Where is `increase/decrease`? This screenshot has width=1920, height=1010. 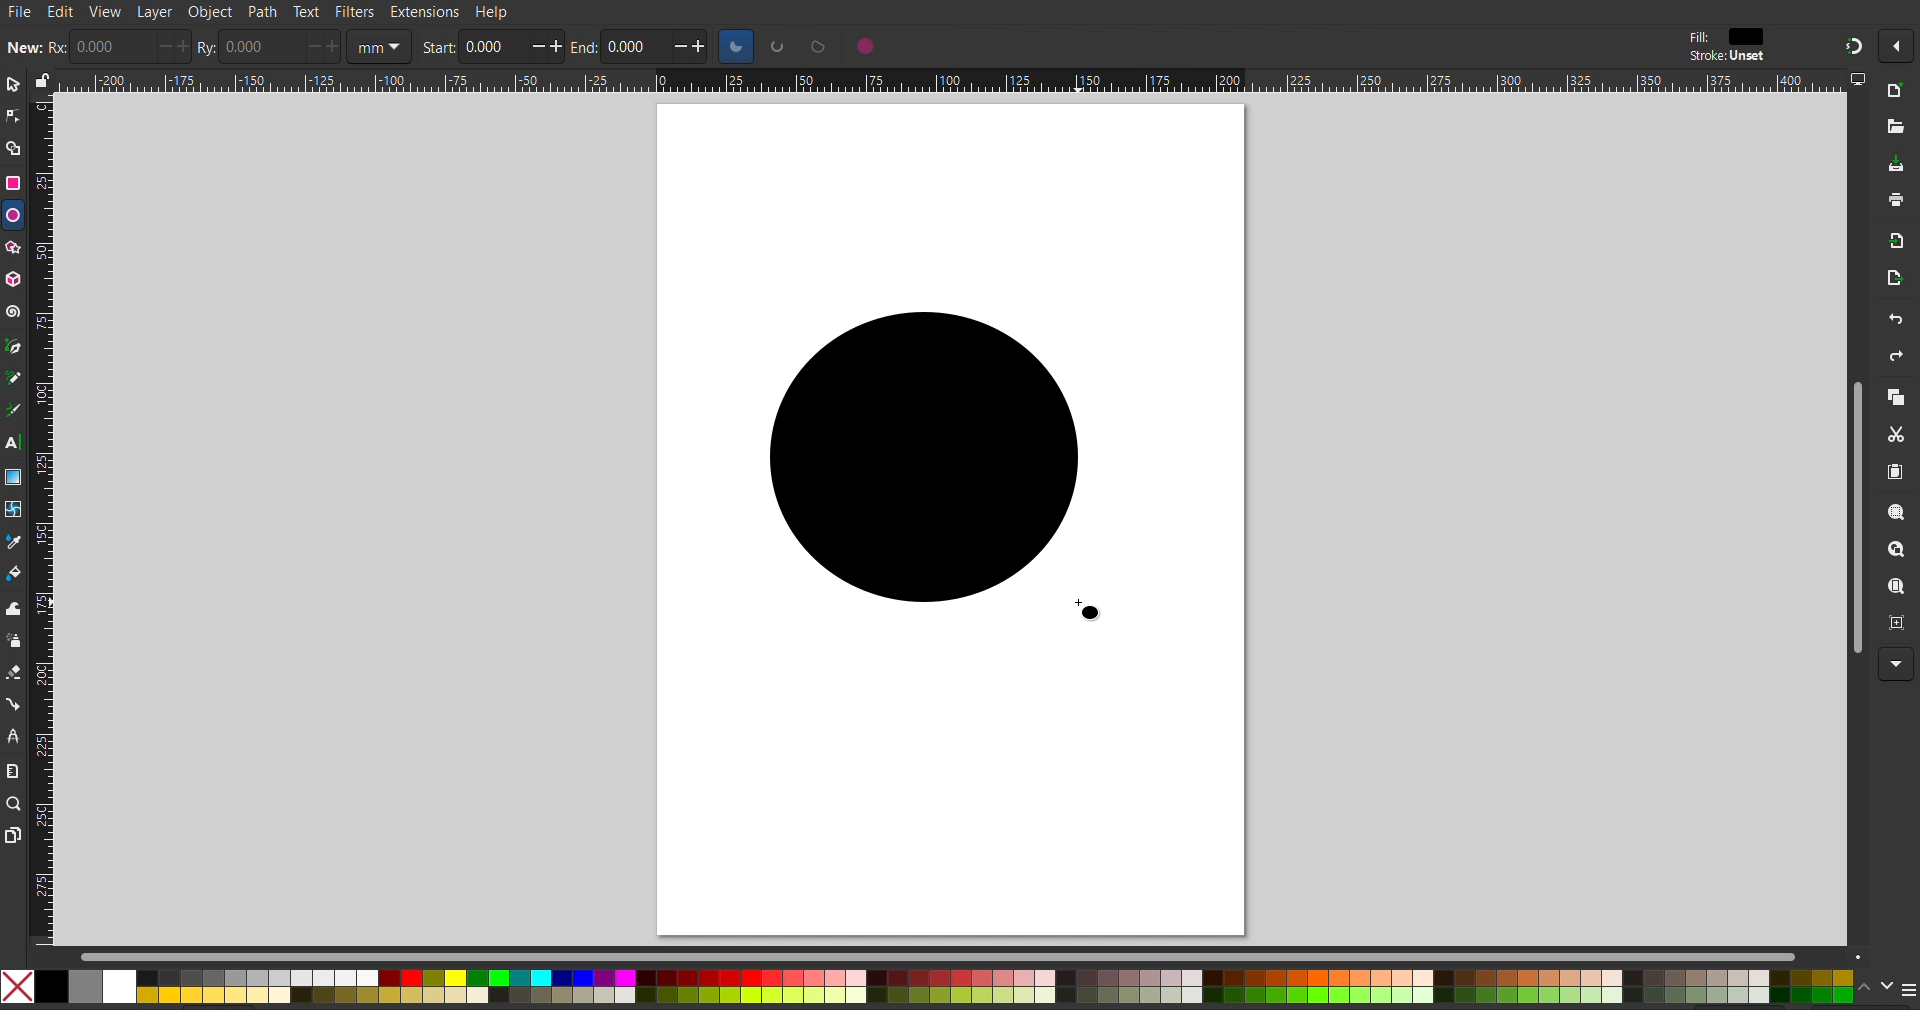
increase/decrease is located at coordinates (689, 46).